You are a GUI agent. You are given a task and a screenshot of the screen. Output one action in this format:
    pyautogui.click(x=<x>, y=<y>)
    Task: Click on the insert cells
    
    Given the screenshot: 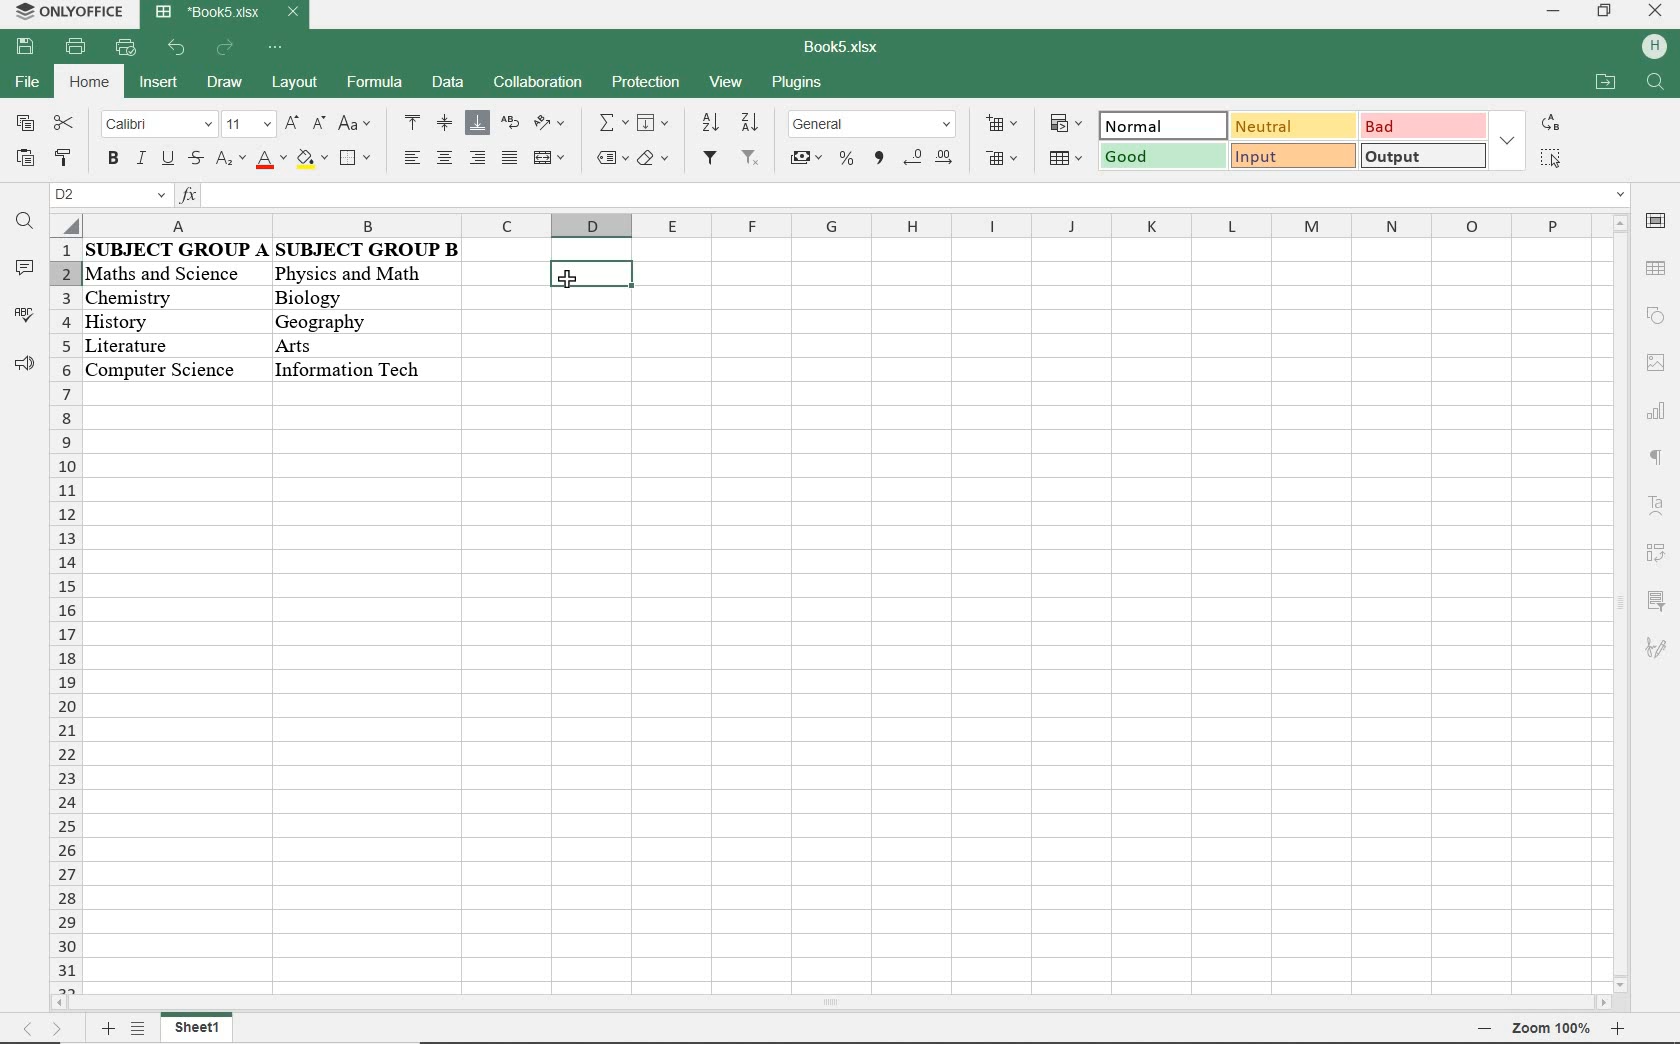 What is the action you would take?
    pyautogui.click(x=1000, y=125)
    